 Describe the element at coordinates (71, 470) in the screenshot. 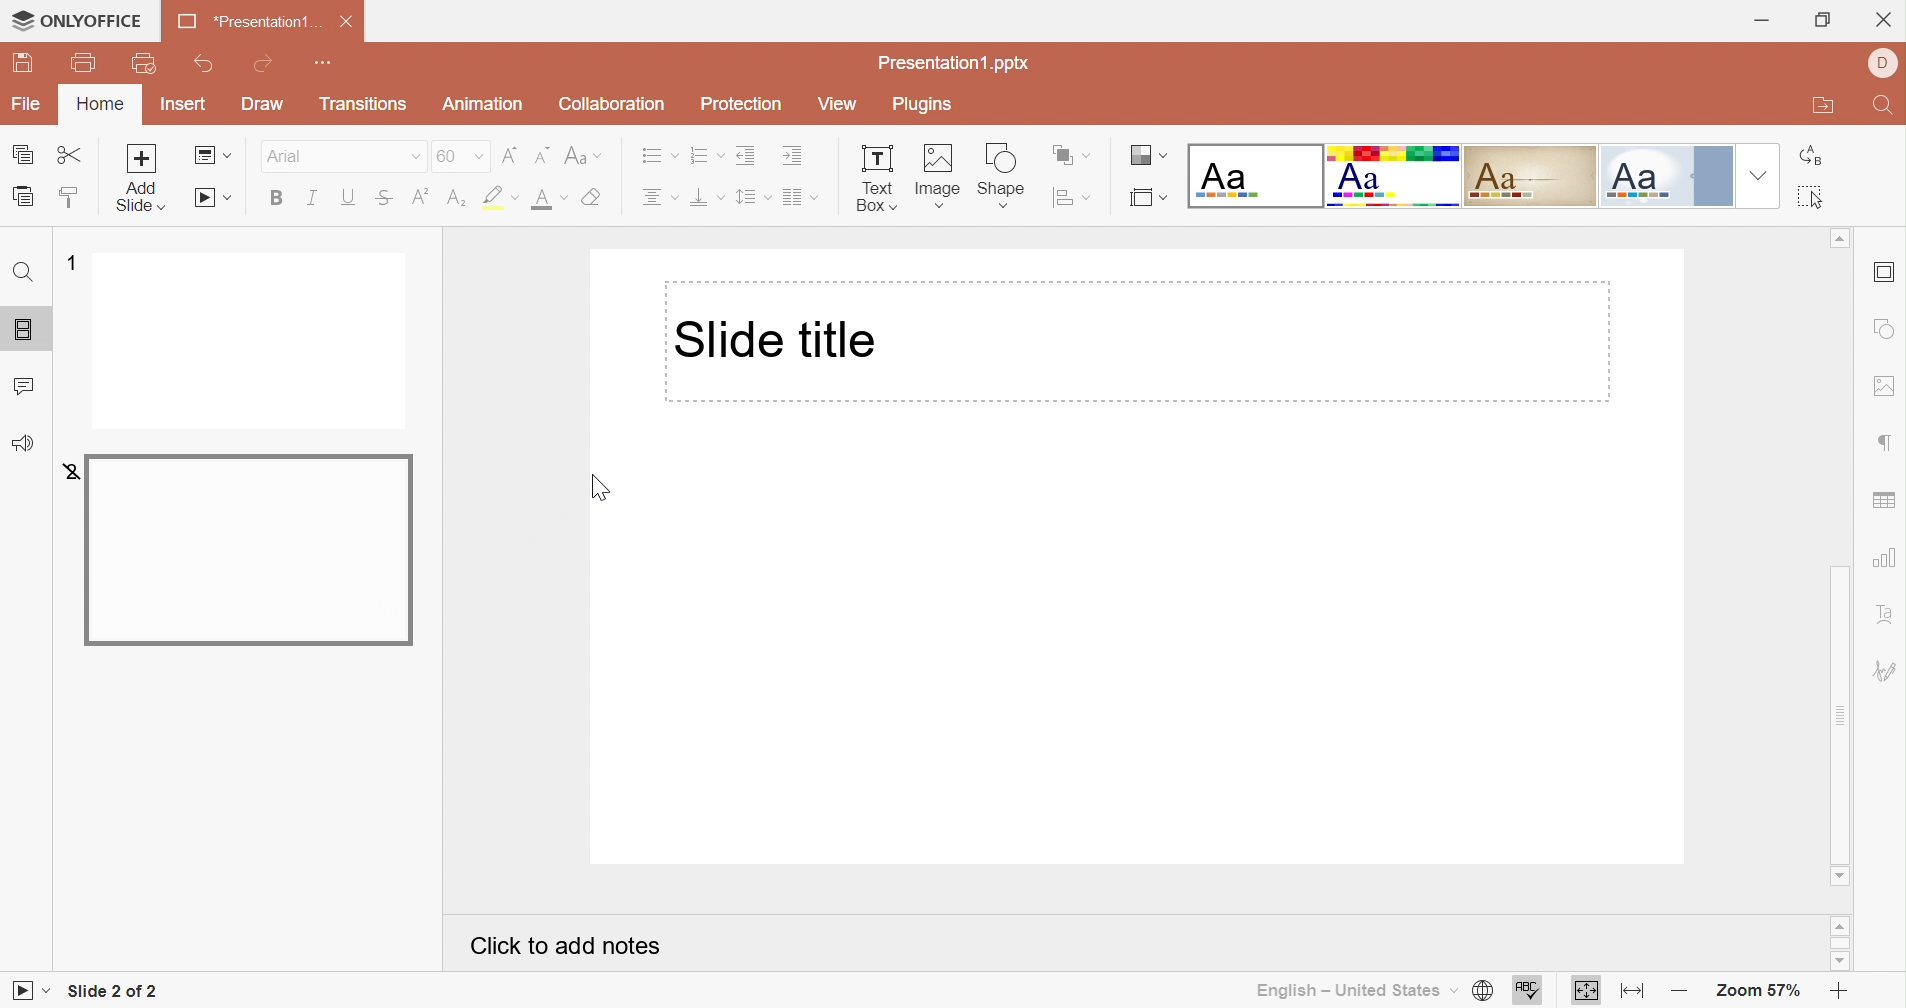

I see `2` at that location.